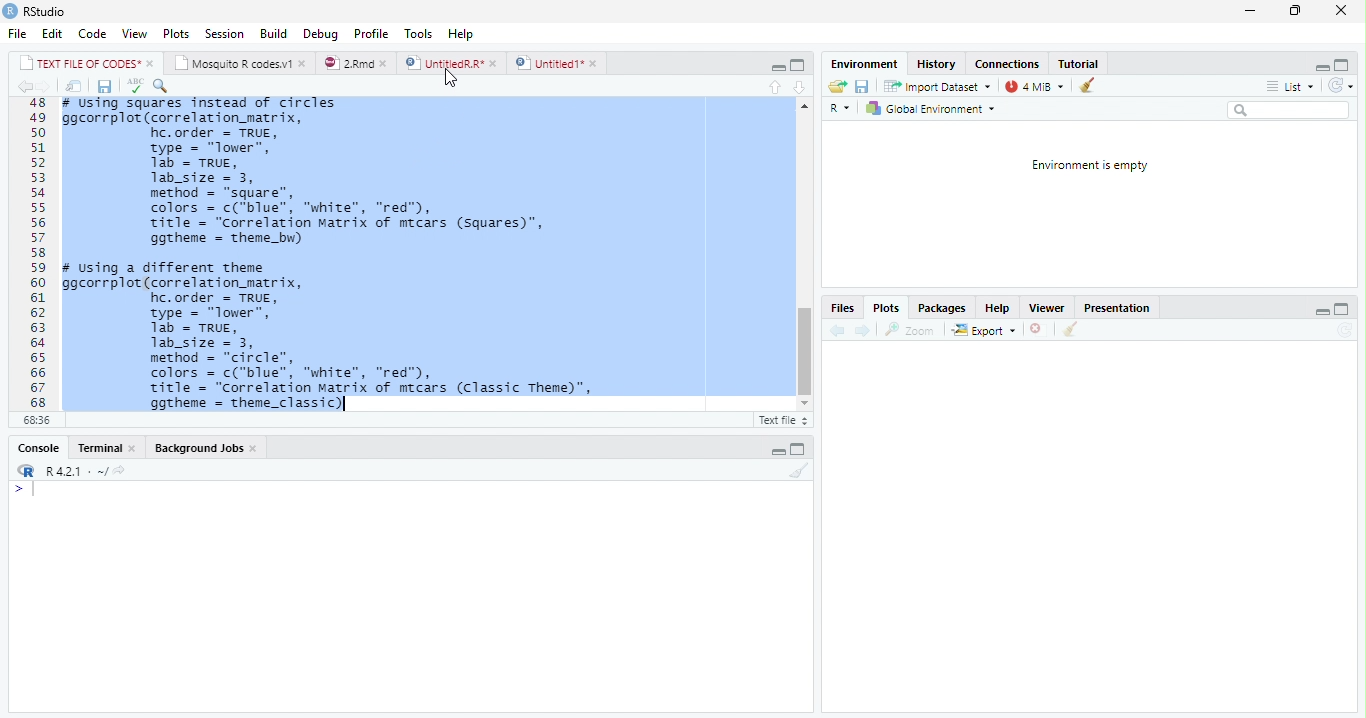  Describe the element at coordinates (451, 79) in the screenshot. I see `cursor` at that location.